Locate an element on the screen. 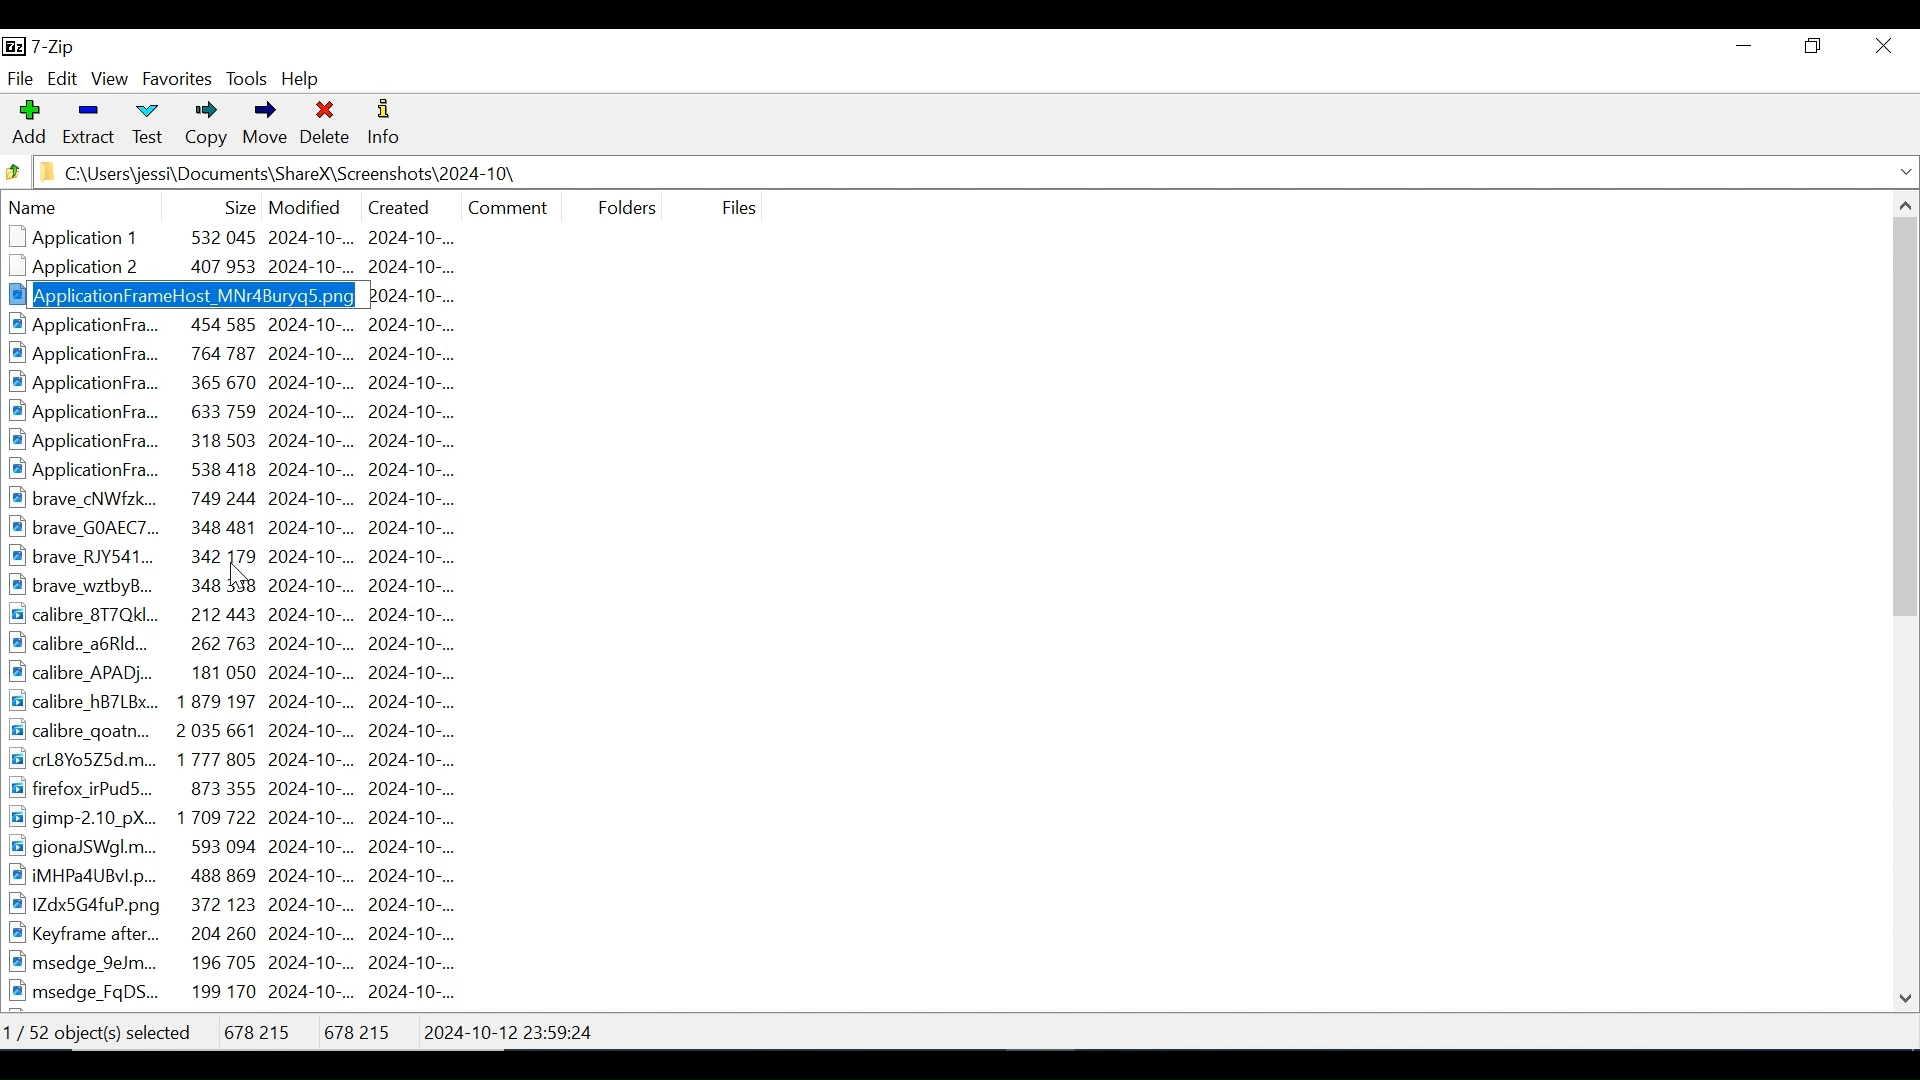 The width and height of the screenshot is (1920, 1080). Tools is located at coordinates (248, 79).